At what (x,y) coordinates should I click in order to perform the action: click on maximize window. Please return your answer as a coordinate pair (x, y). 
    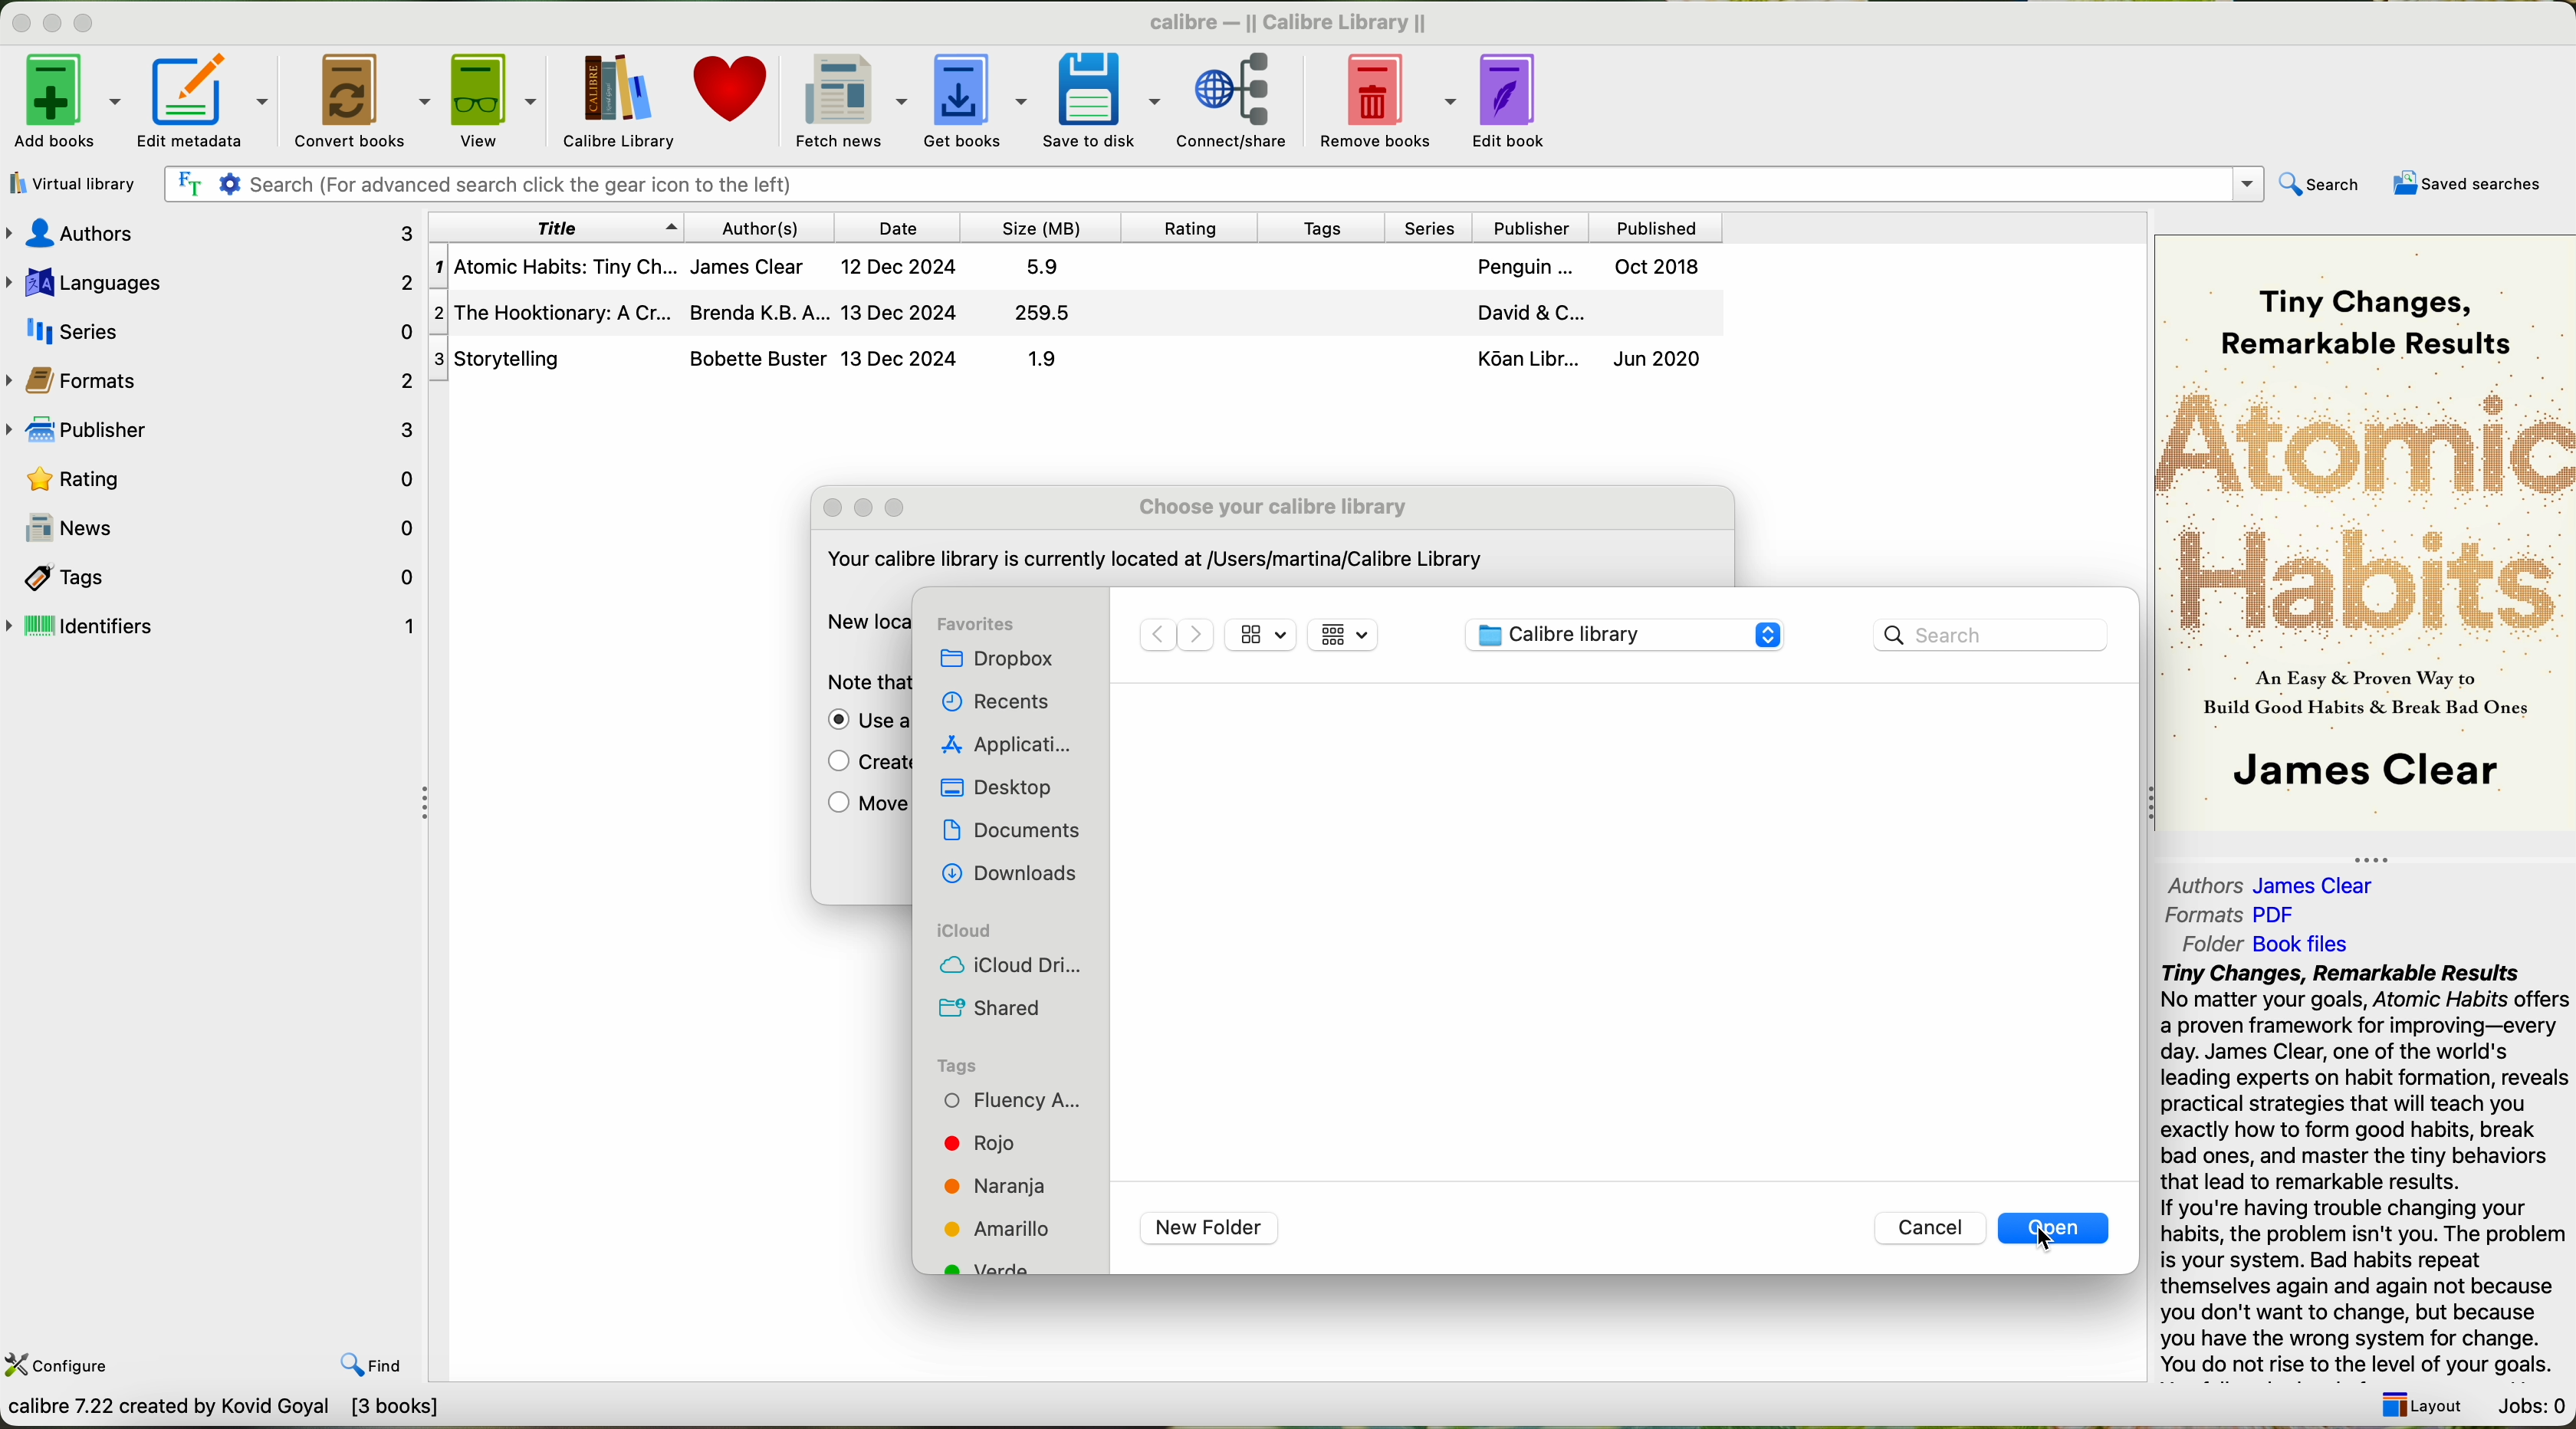
    Looking at the image, I should click on (90, 25).